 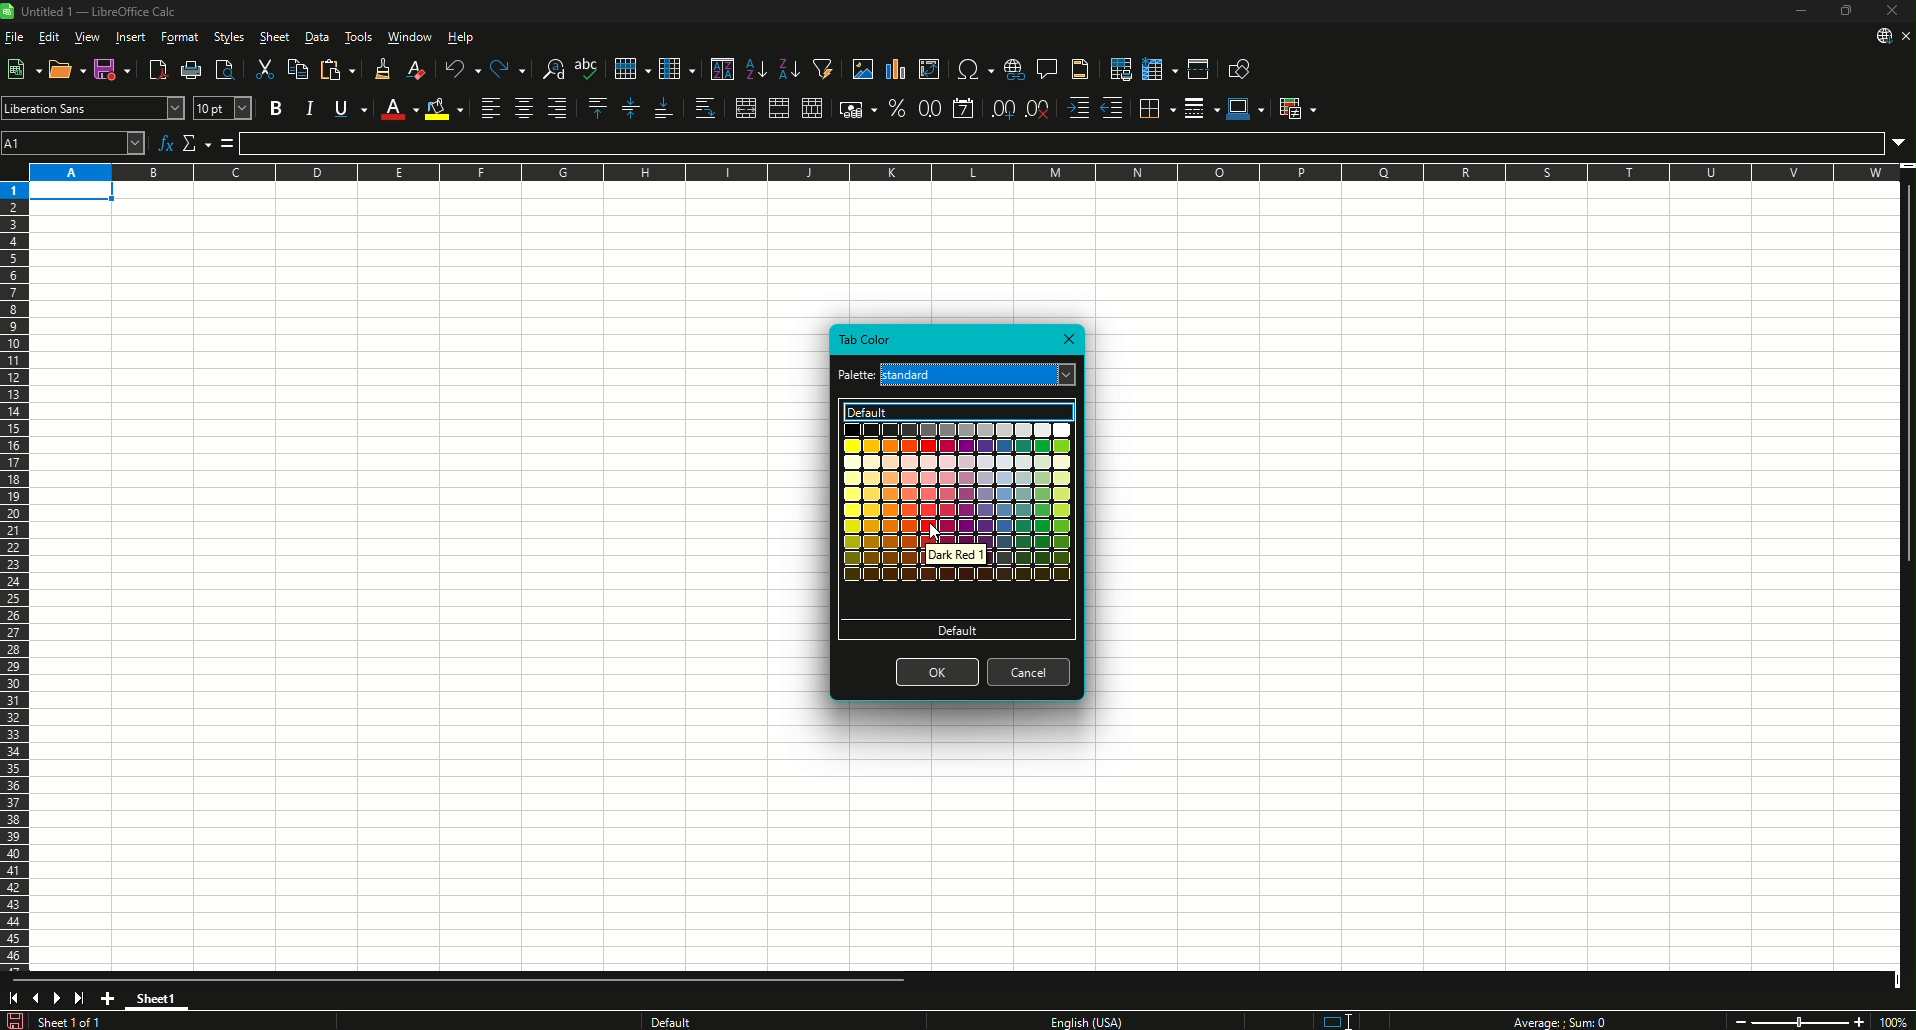 What do you see at coordinates (678, 69) in the screenshot?
I see `Column` at bounding box center [678, 69].